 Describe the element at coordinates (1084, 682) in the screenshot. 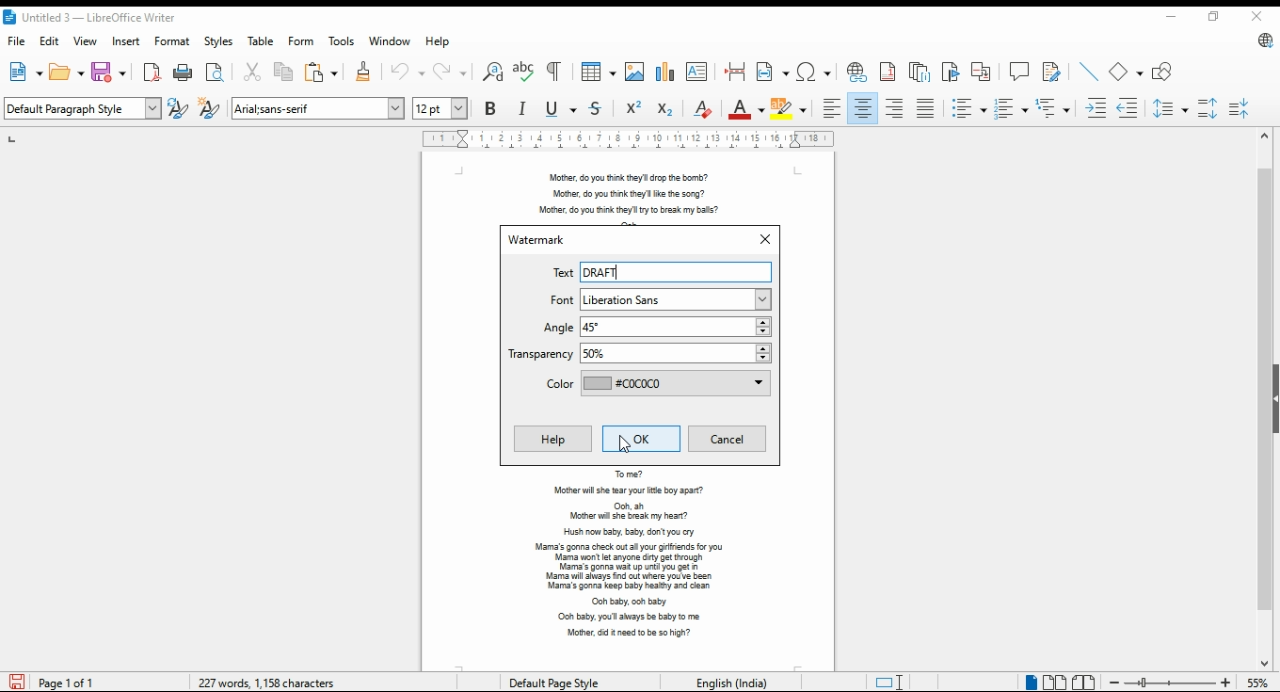

I see `book view` at that location.